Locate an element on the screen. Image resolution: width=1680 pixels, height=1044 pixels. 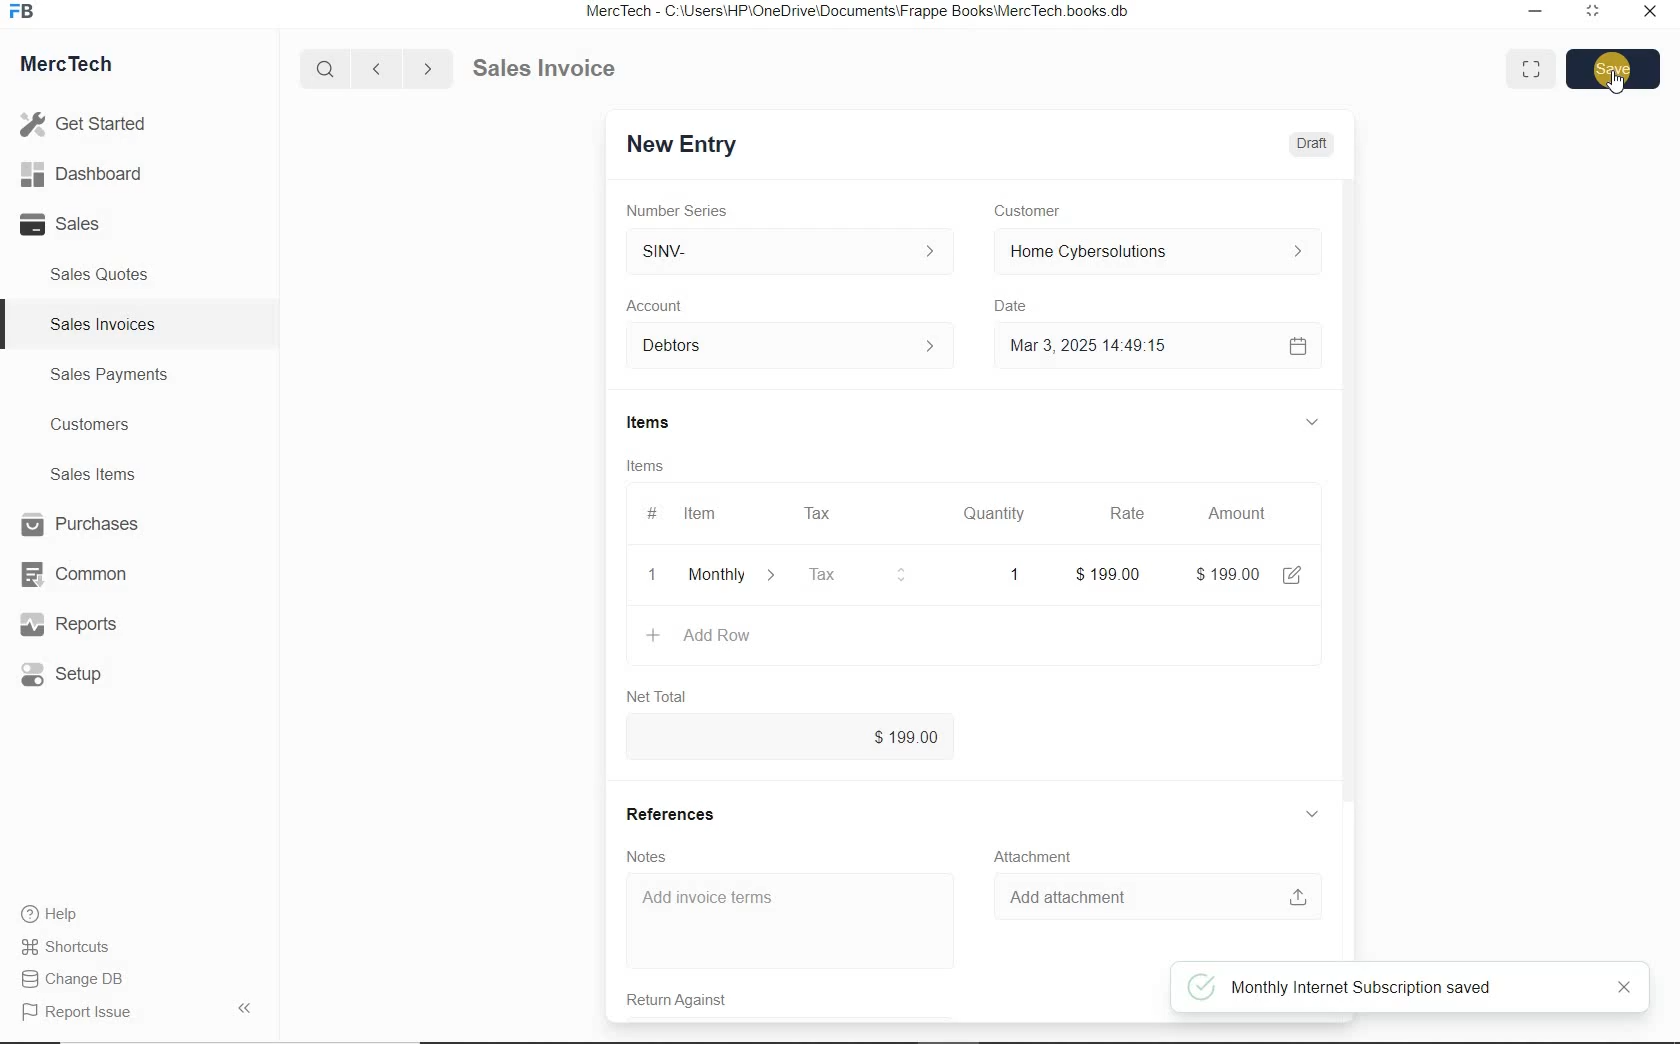
Reports is located at coordinates (84, 625).